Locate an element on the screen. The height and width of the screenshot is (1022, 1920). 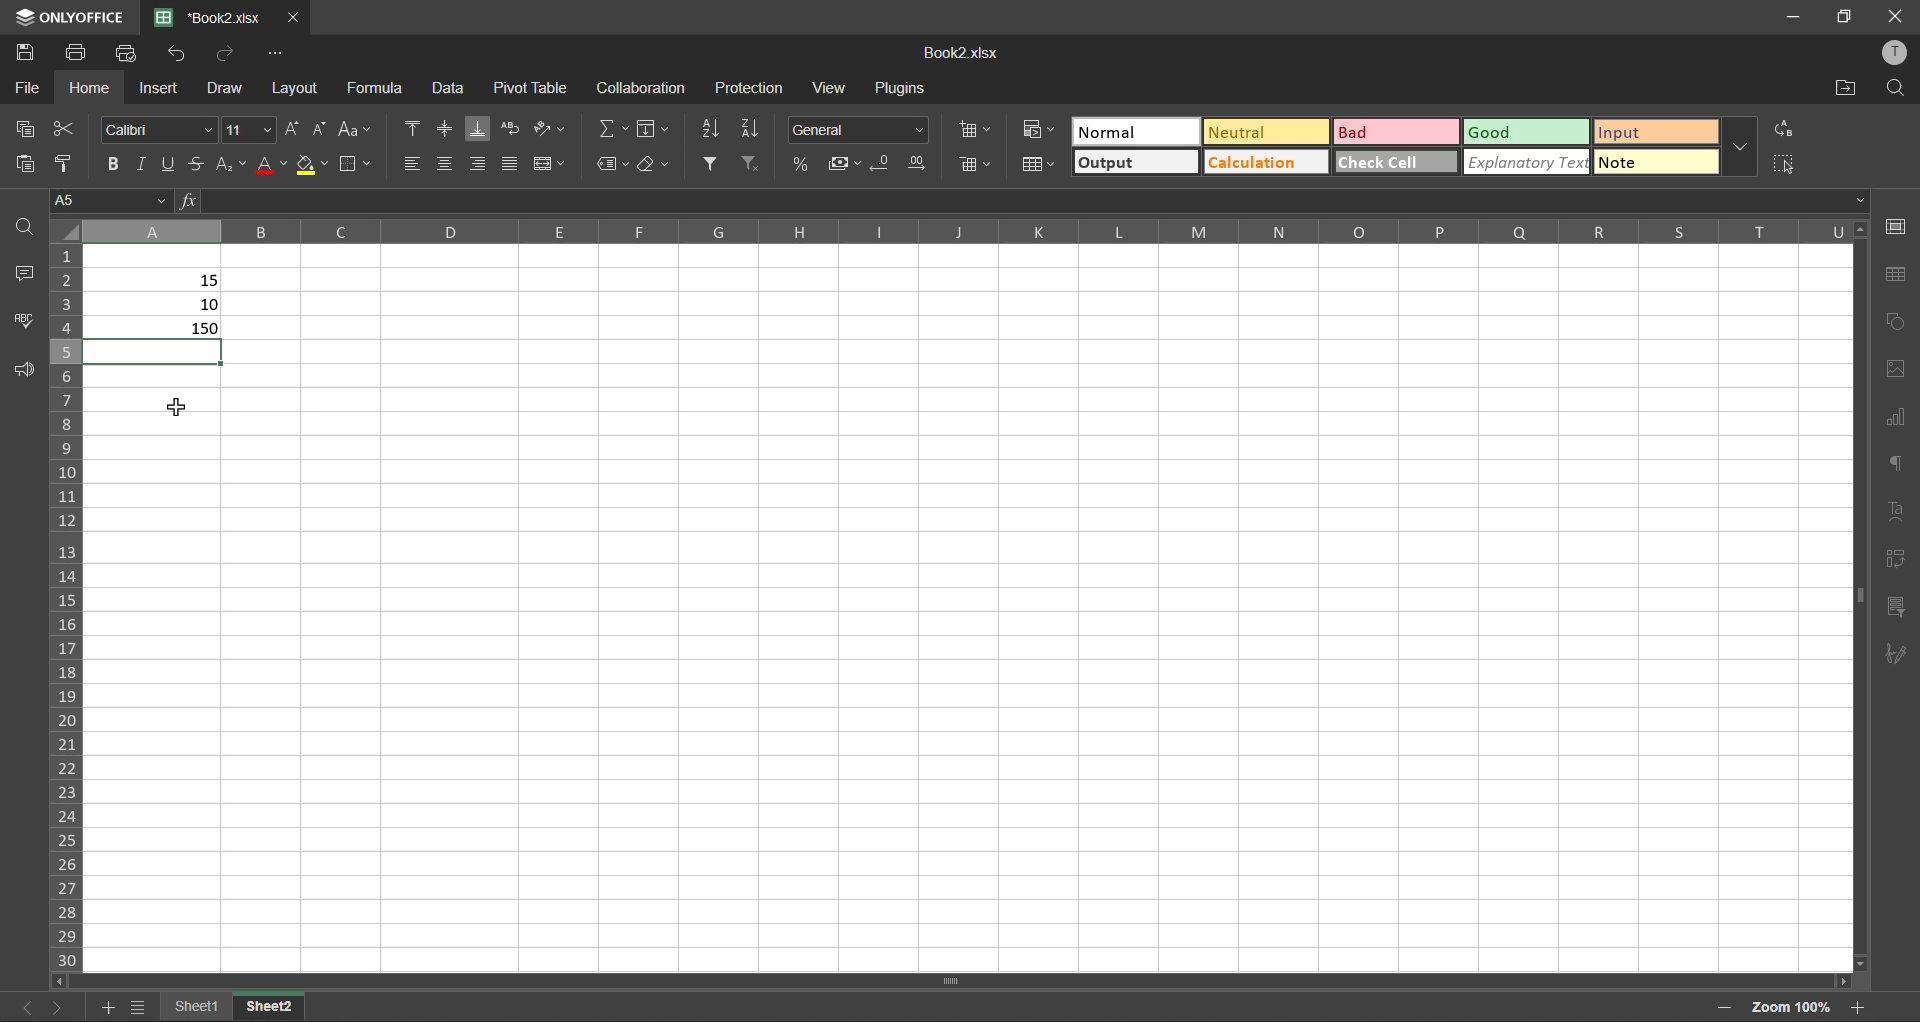
fontstyle is located at coordinates (156, 127).